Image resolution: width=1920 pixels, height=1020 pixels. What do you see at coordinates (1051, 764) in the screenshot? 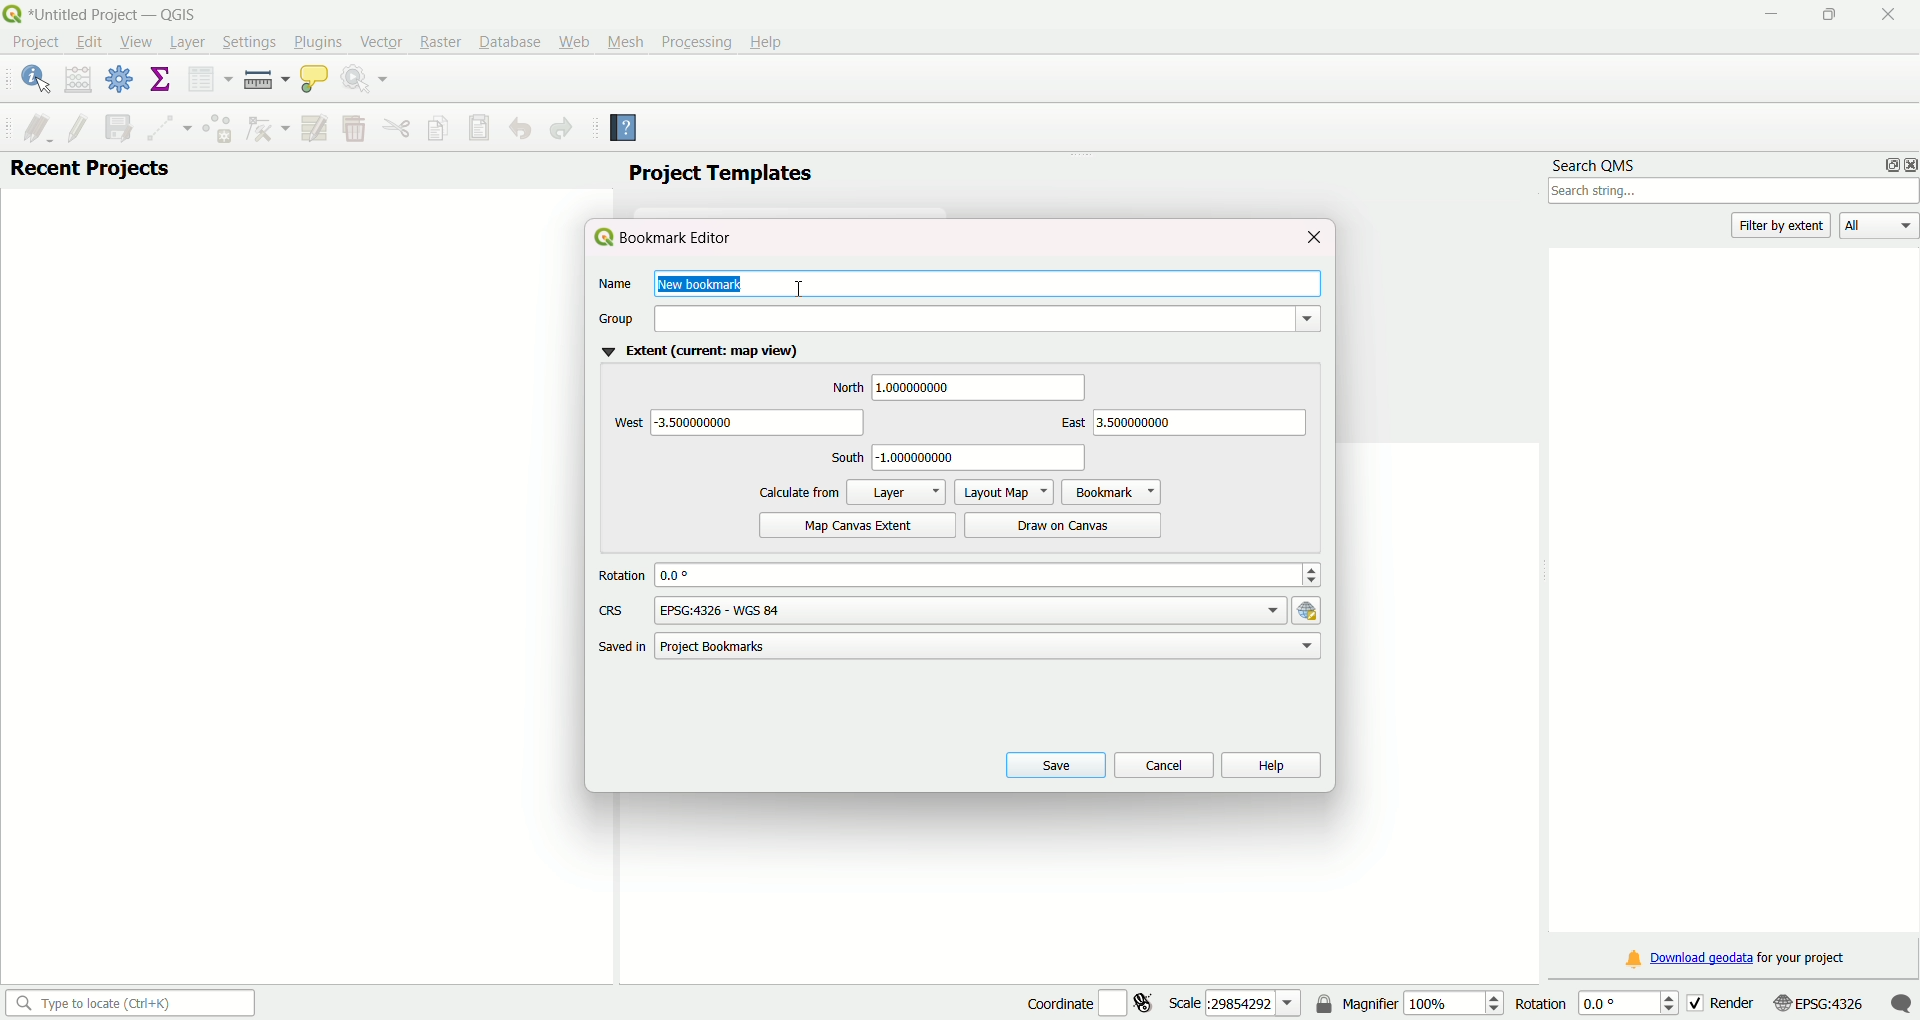
I see `save` at bounding box center [1051, 764].